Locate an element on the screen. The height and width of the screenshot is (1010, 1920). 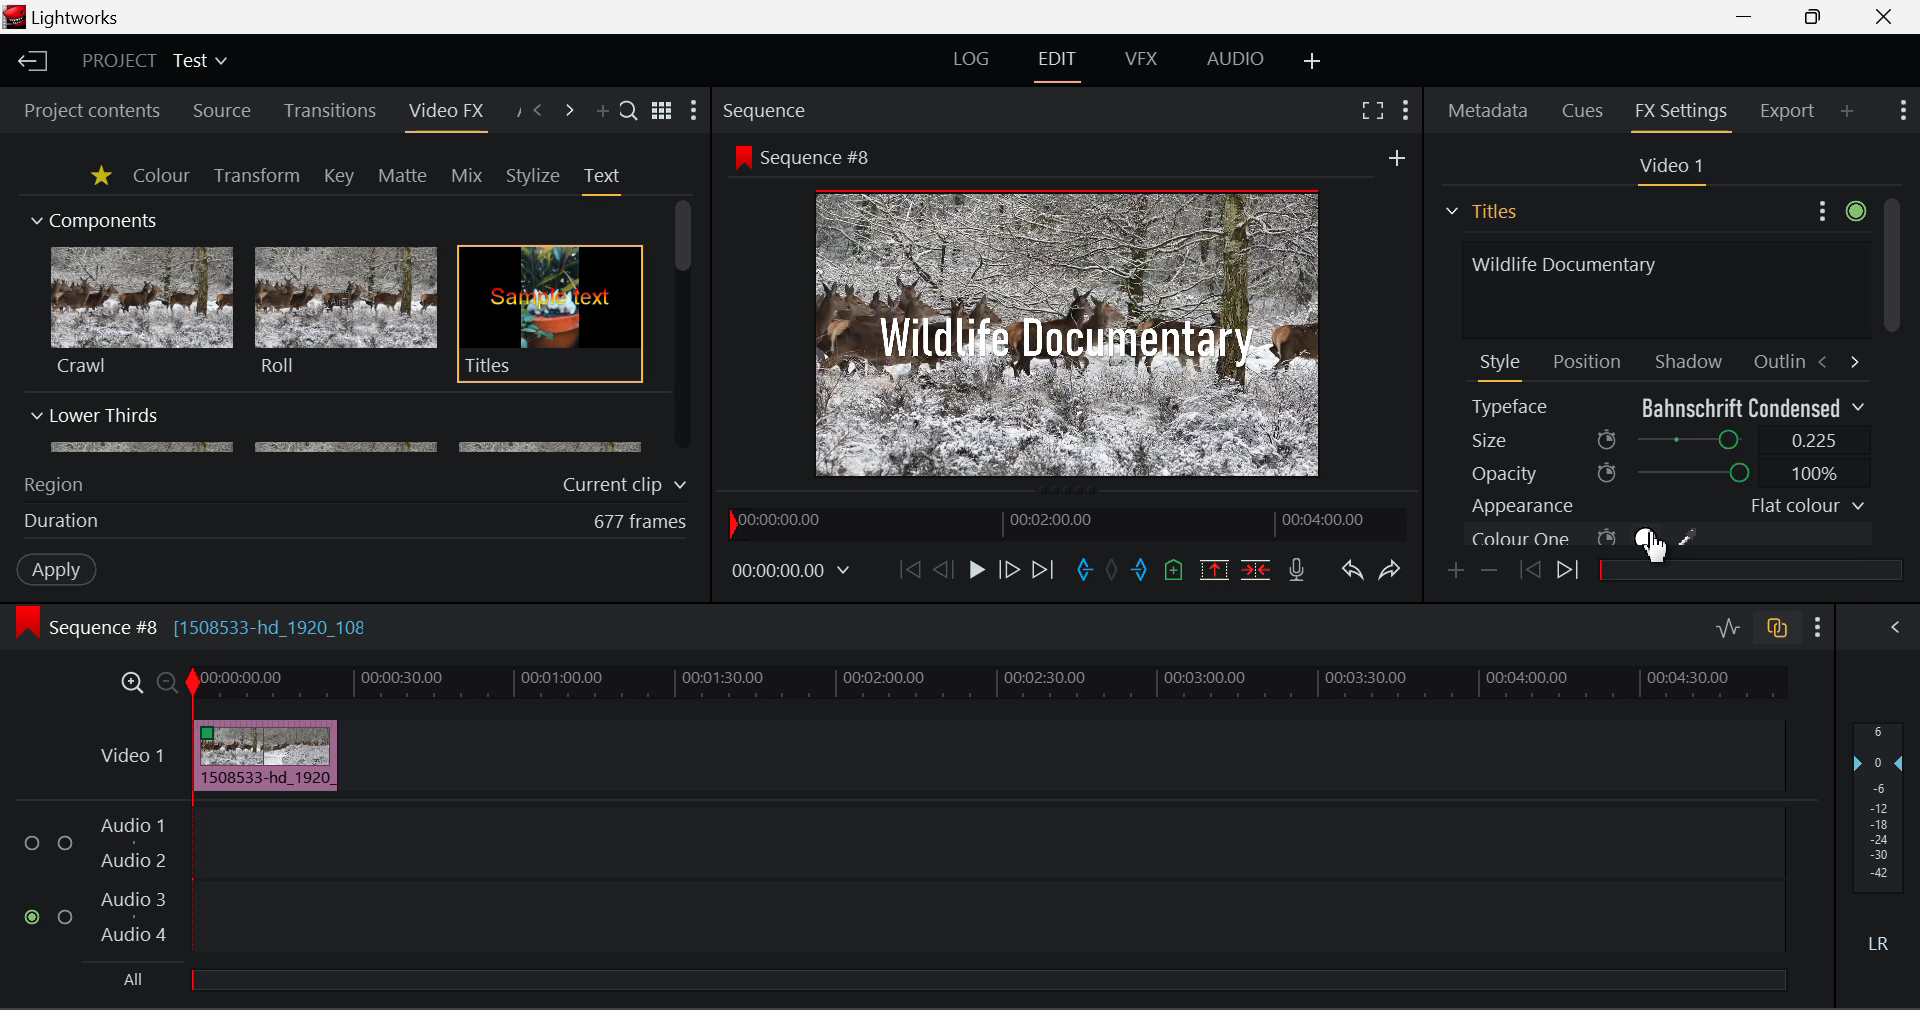
Text Input Field is located at coordinates (1660, 287).